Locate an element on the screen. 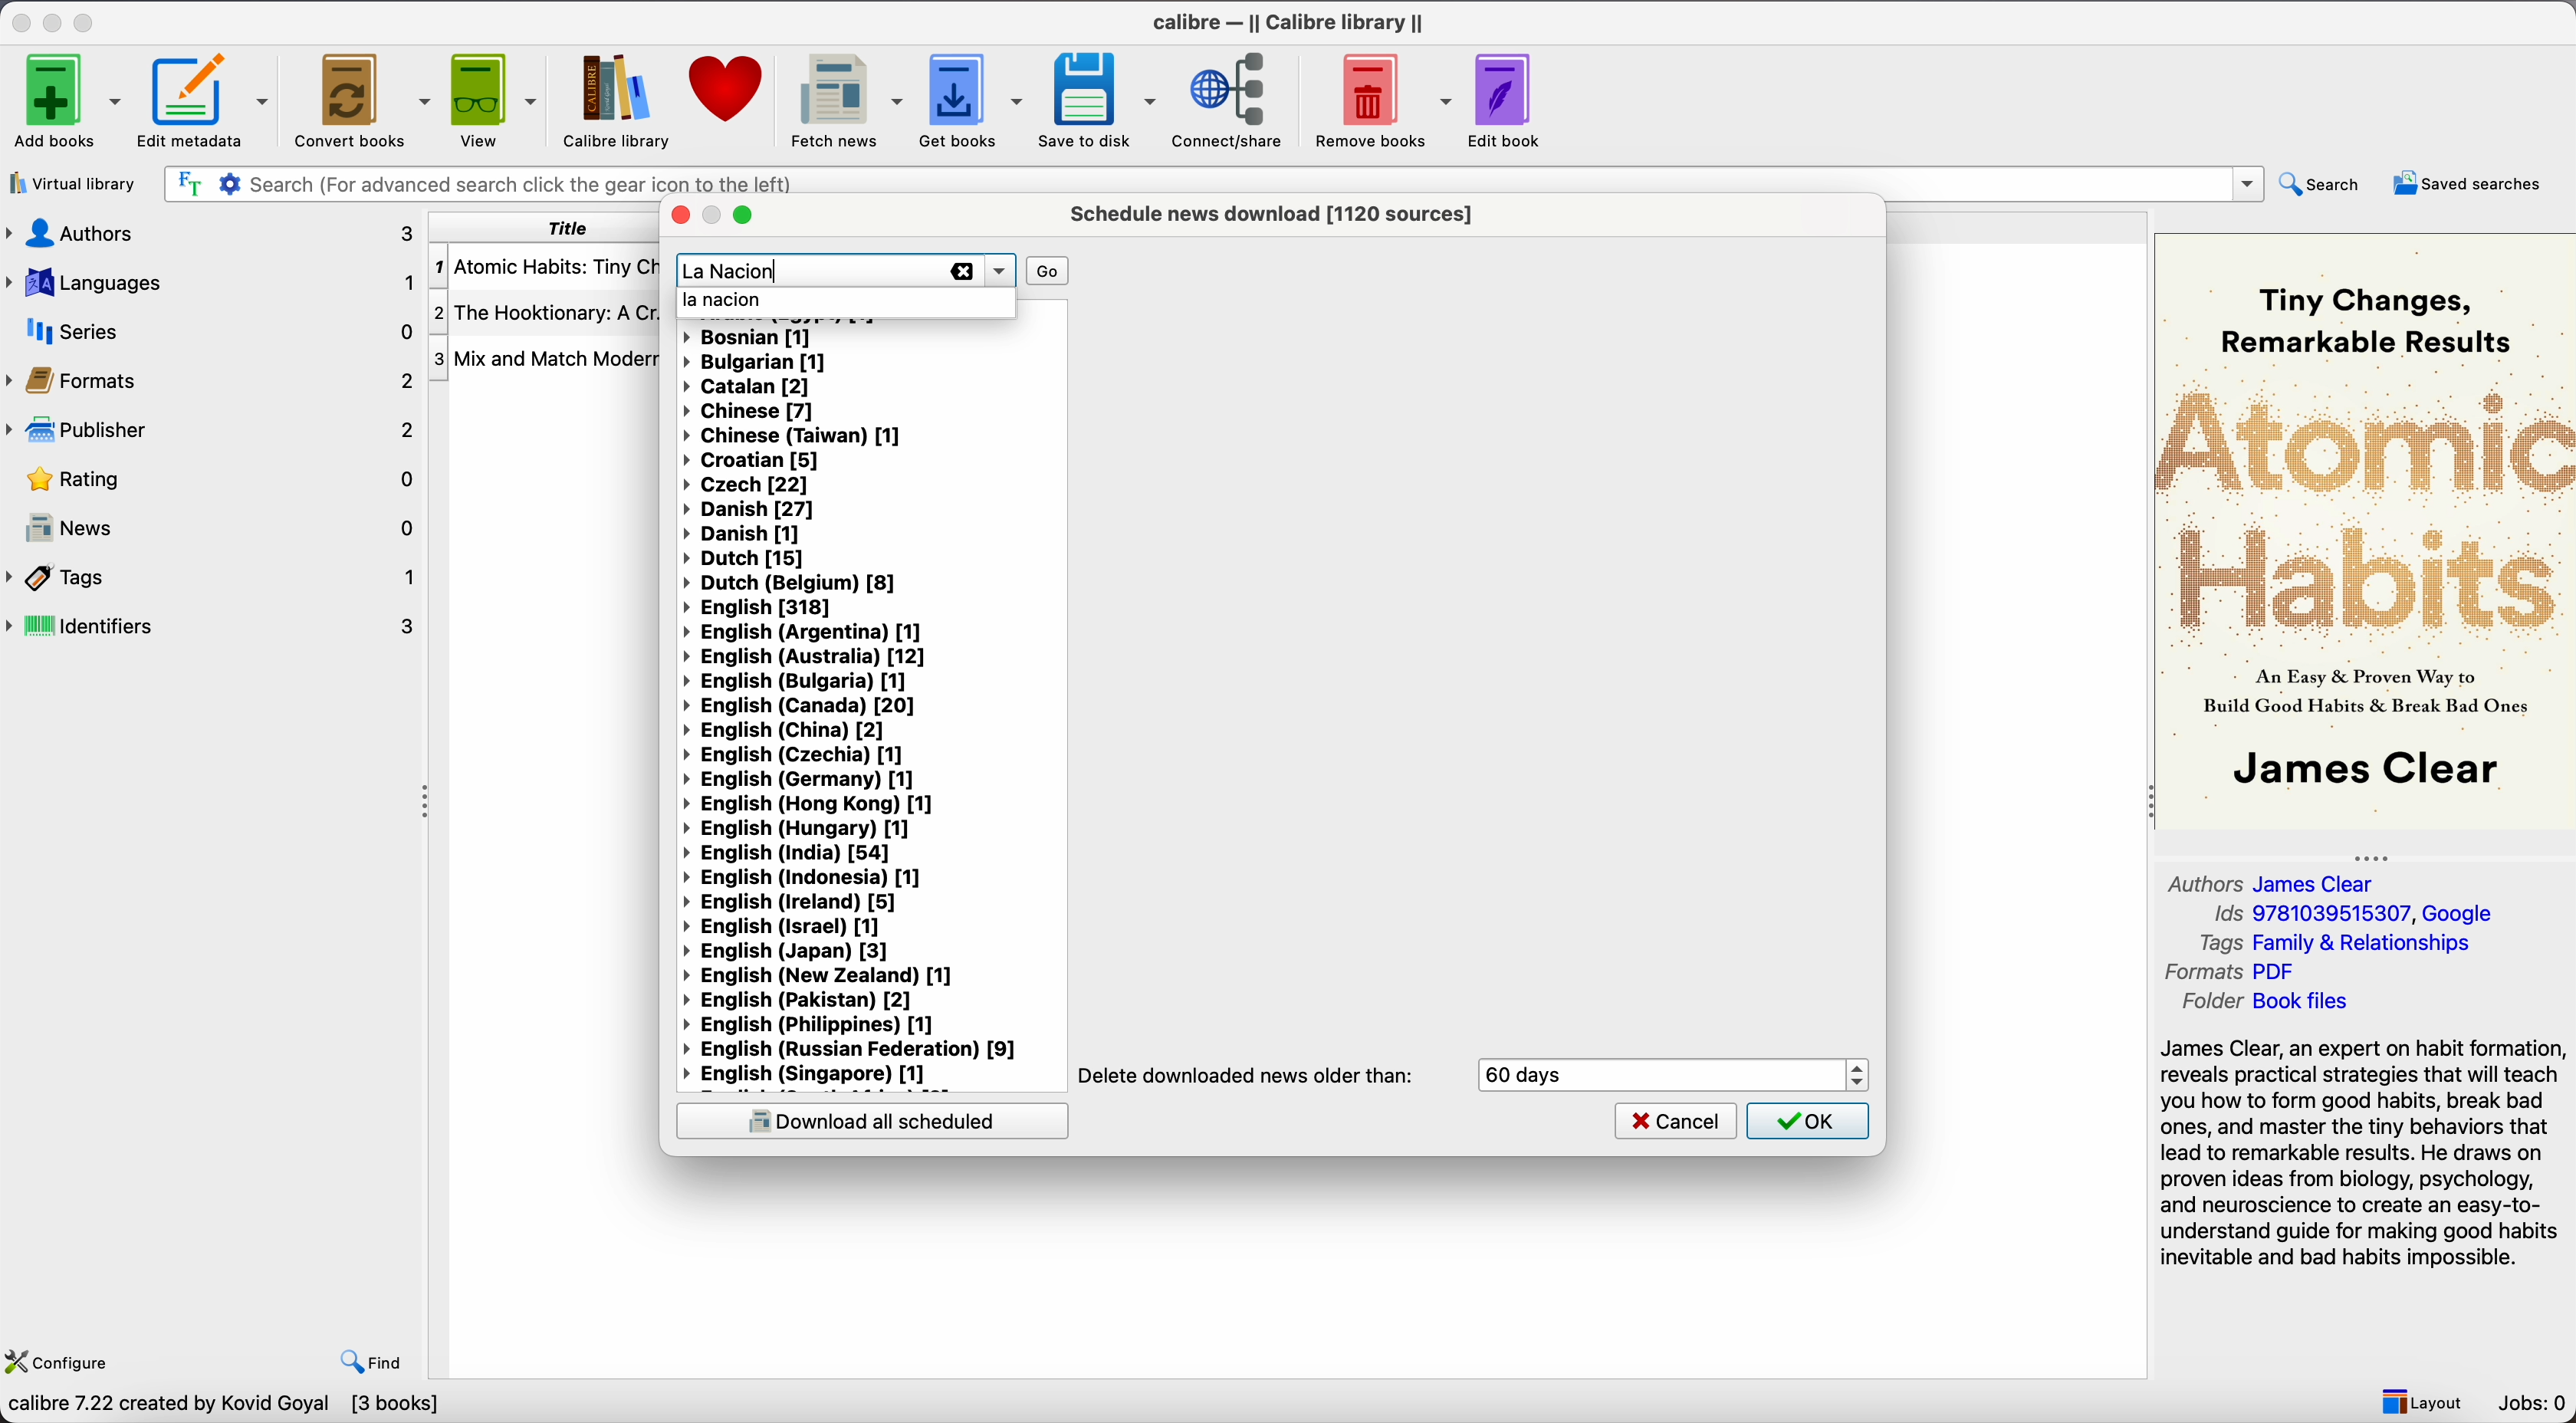 The height and width of the screenshot is (1423, 2576). minimize is located at coordinates (56, 19).